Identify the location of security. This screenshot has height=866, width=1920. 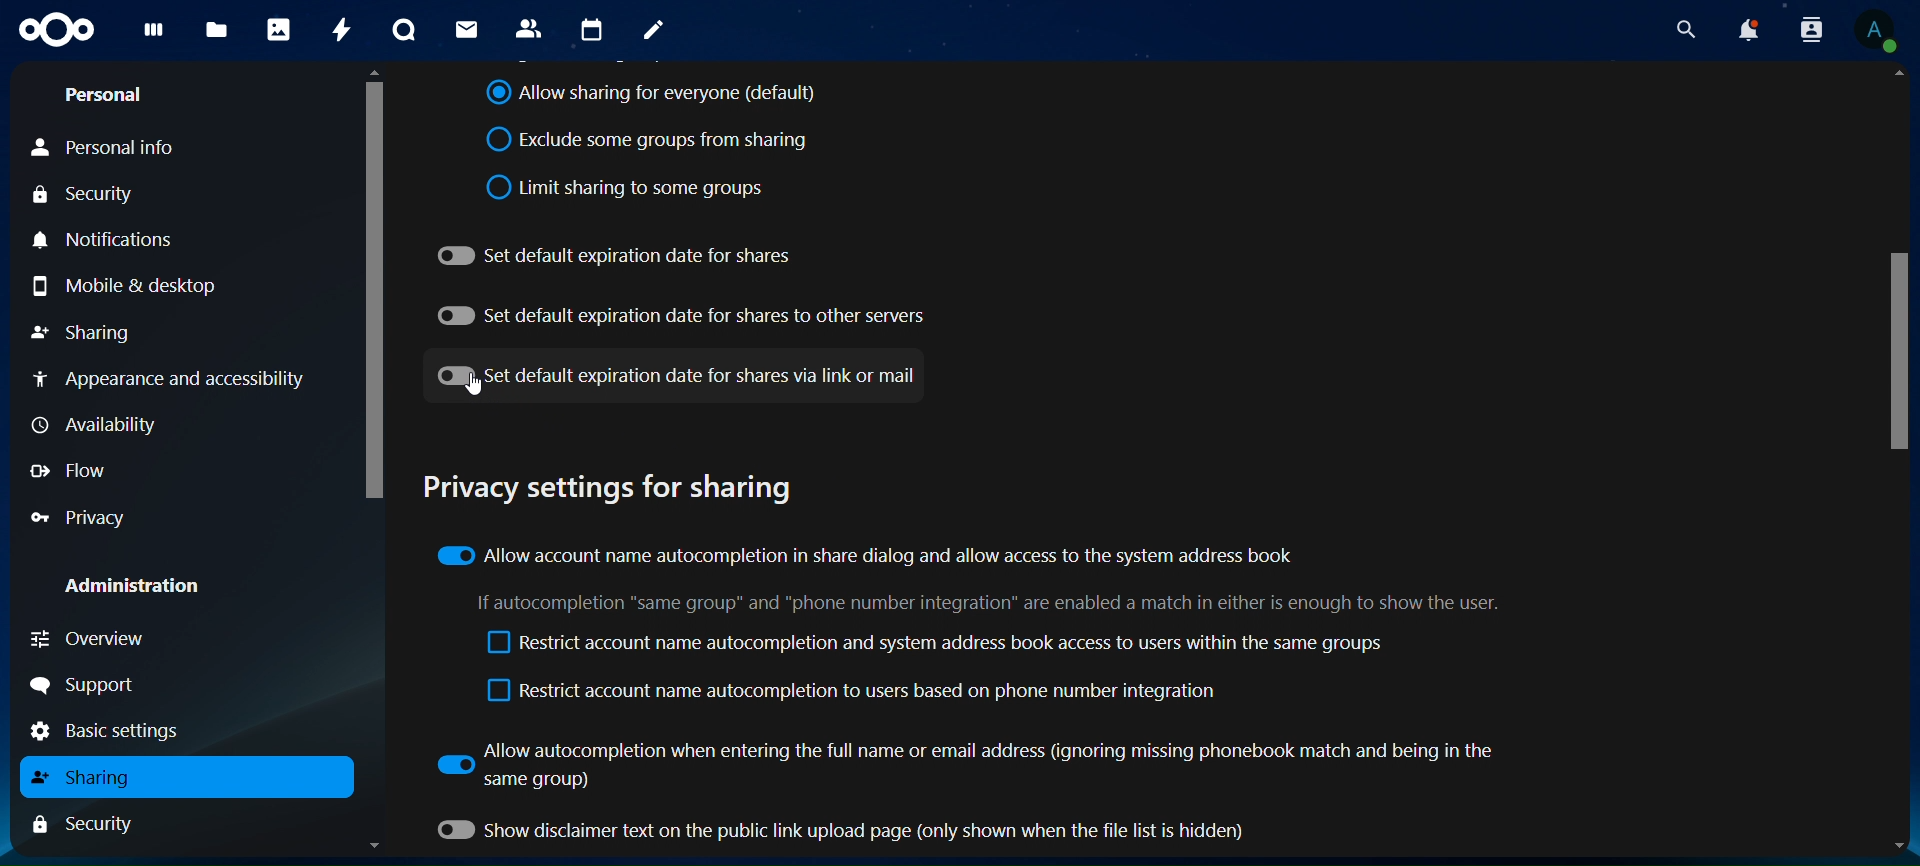
(94, 824).